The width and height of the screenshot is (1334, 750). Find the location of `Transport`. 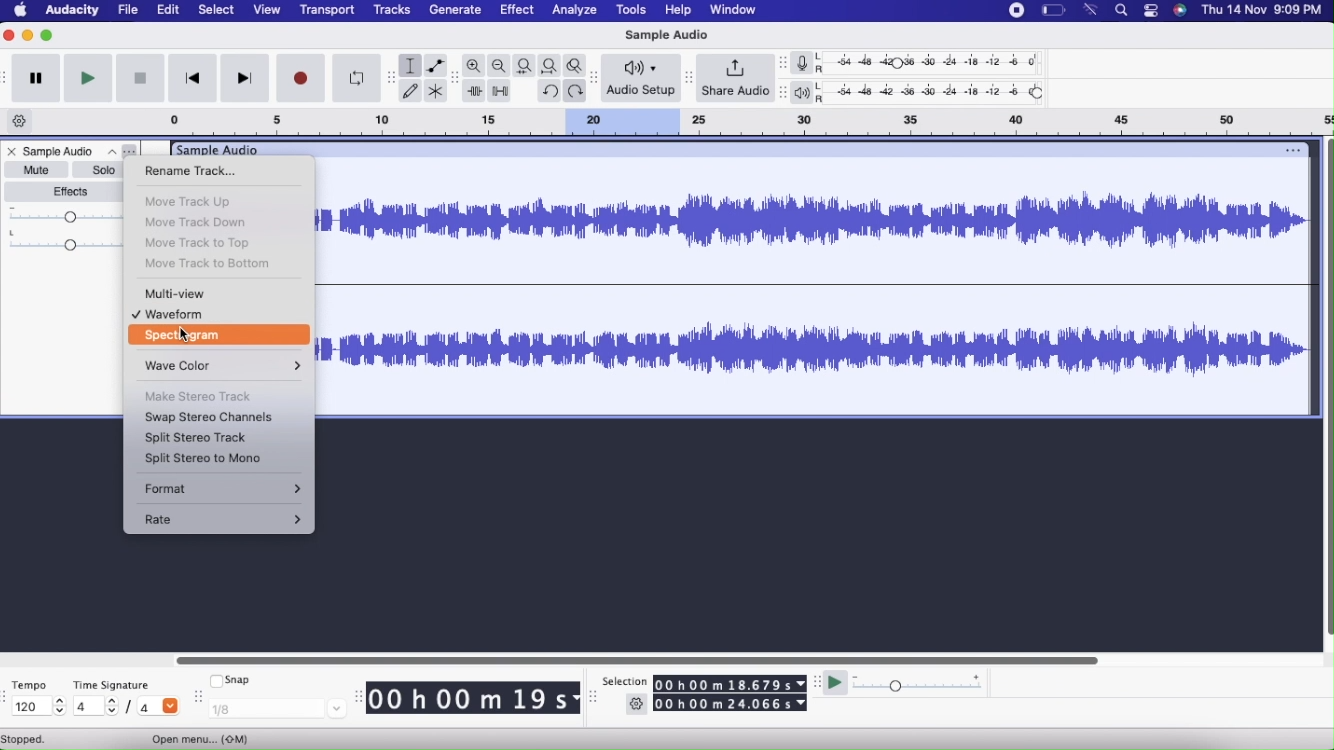

Transport is located at coordinates (330, 11).